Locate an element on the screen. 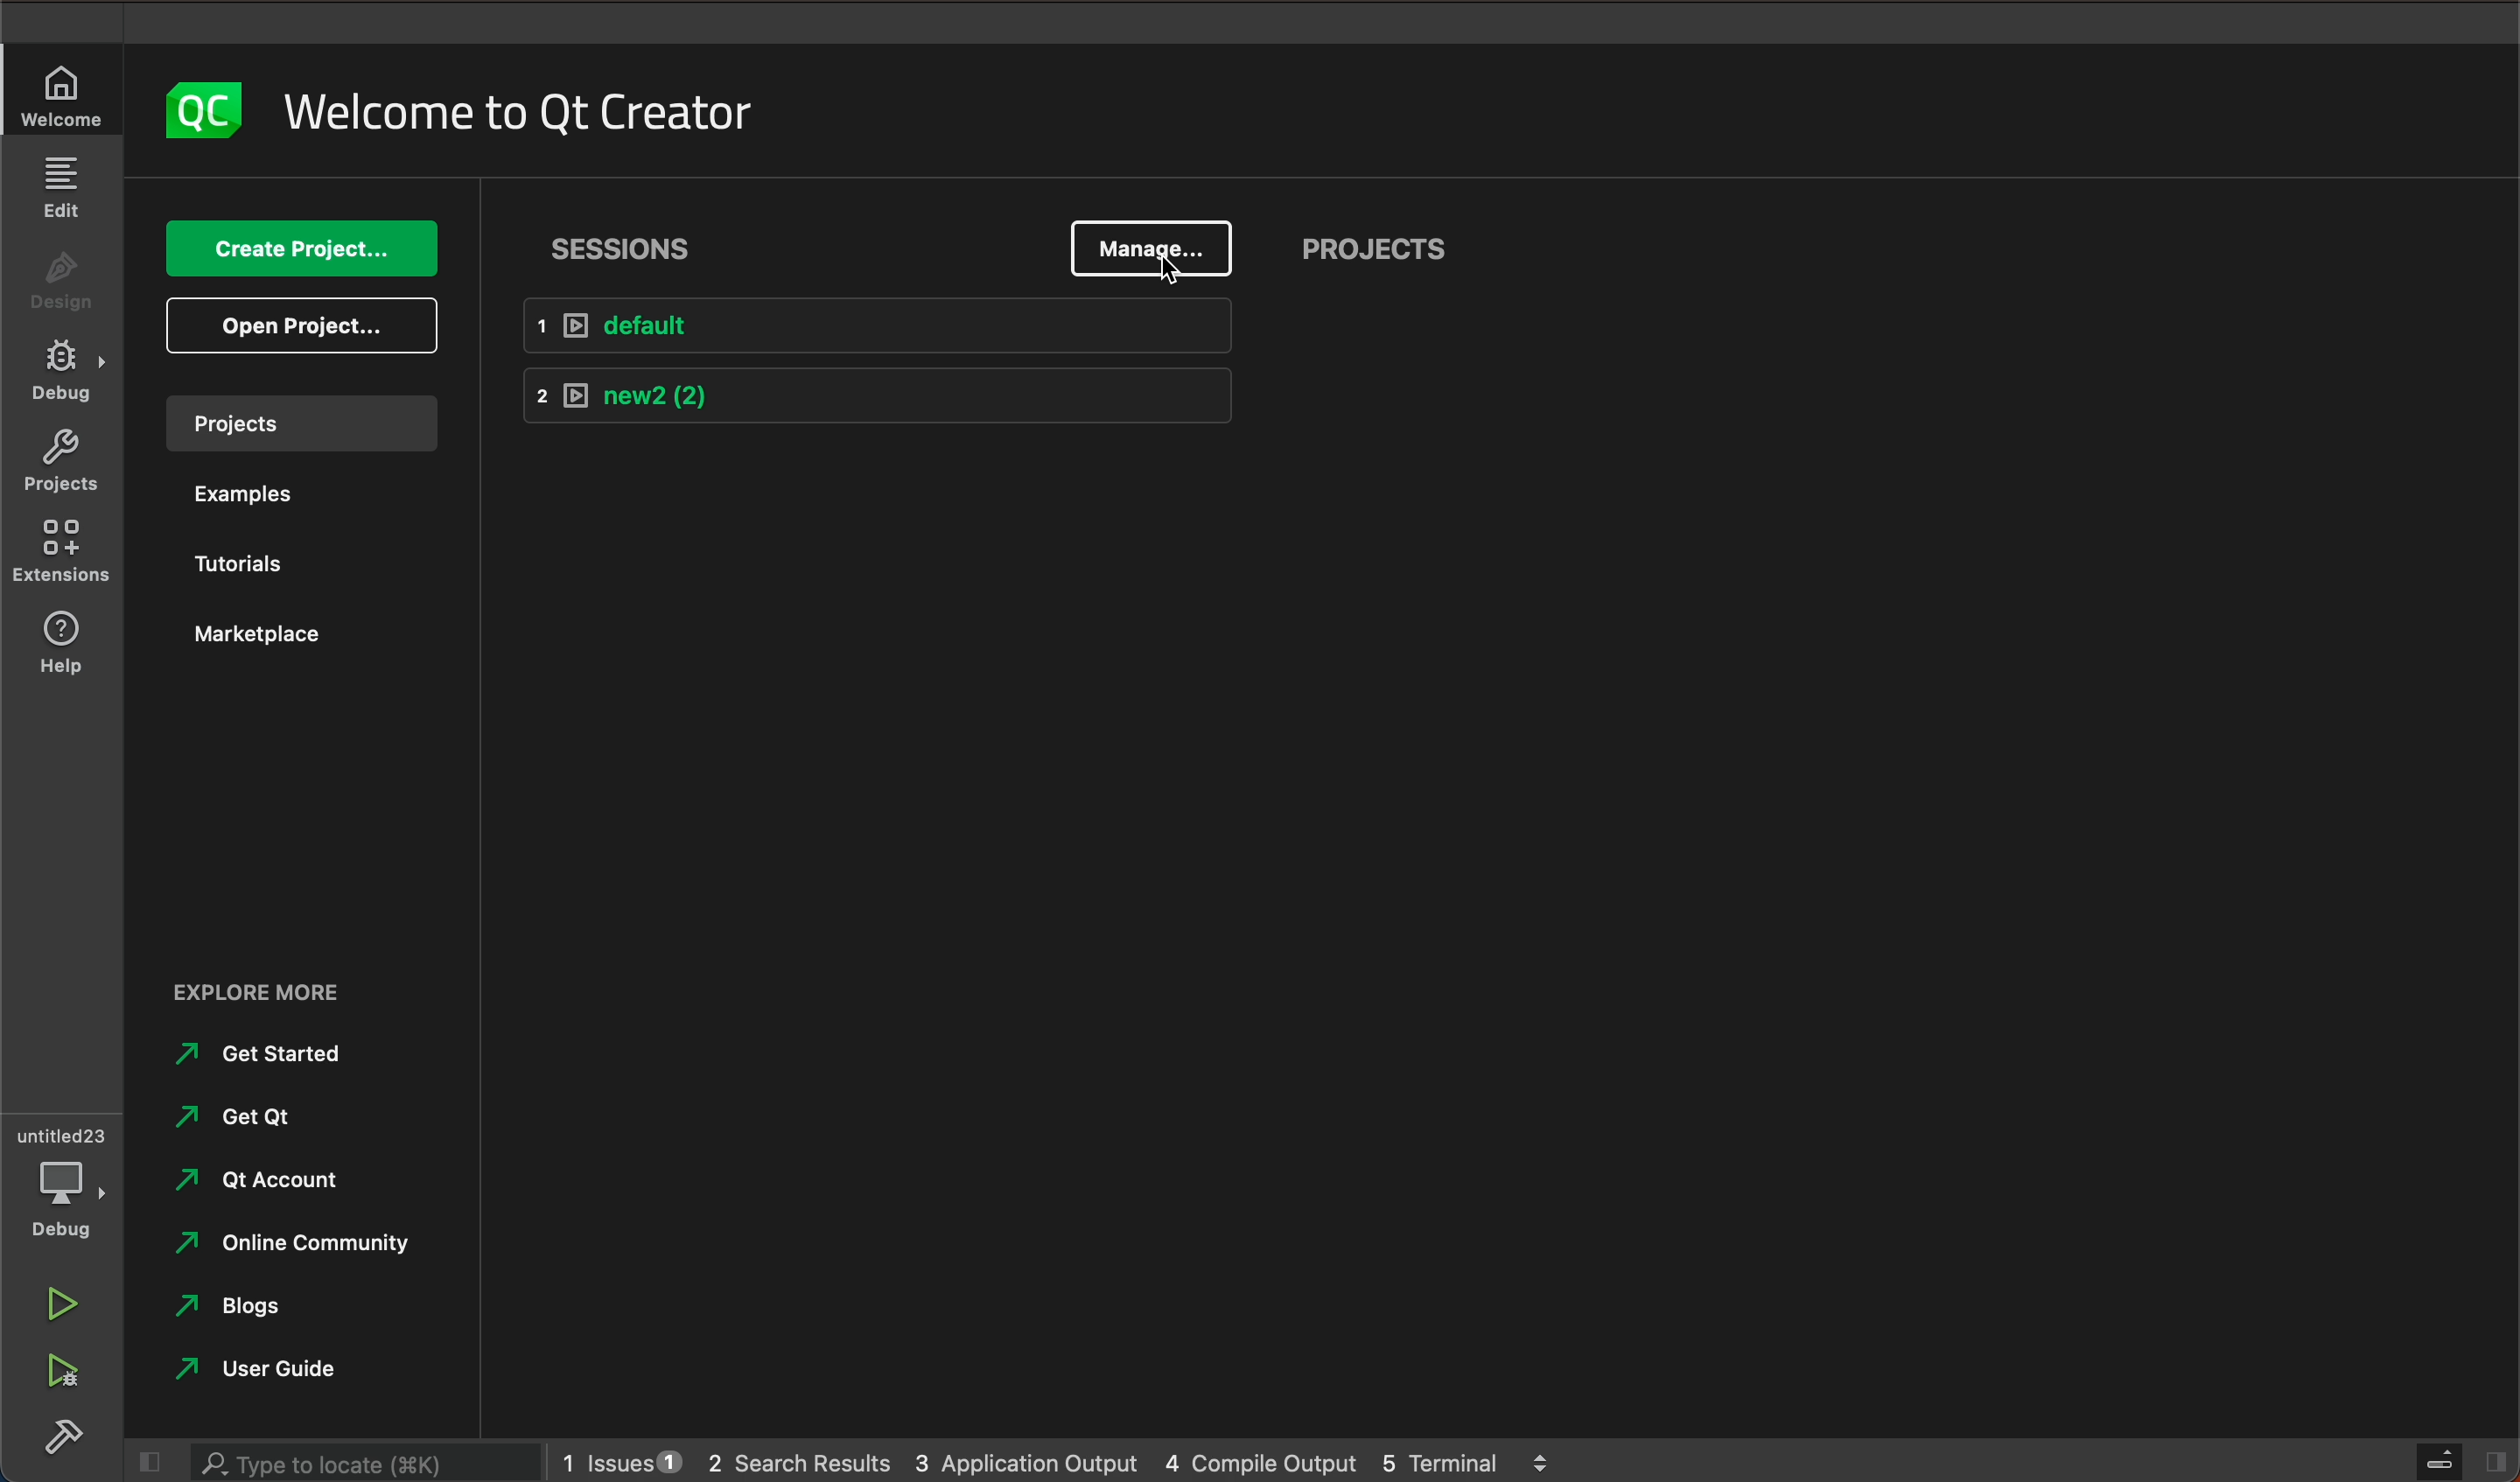 This screenshot has width=2520, height=1482. logs is located at coordinates (1084, 1463).